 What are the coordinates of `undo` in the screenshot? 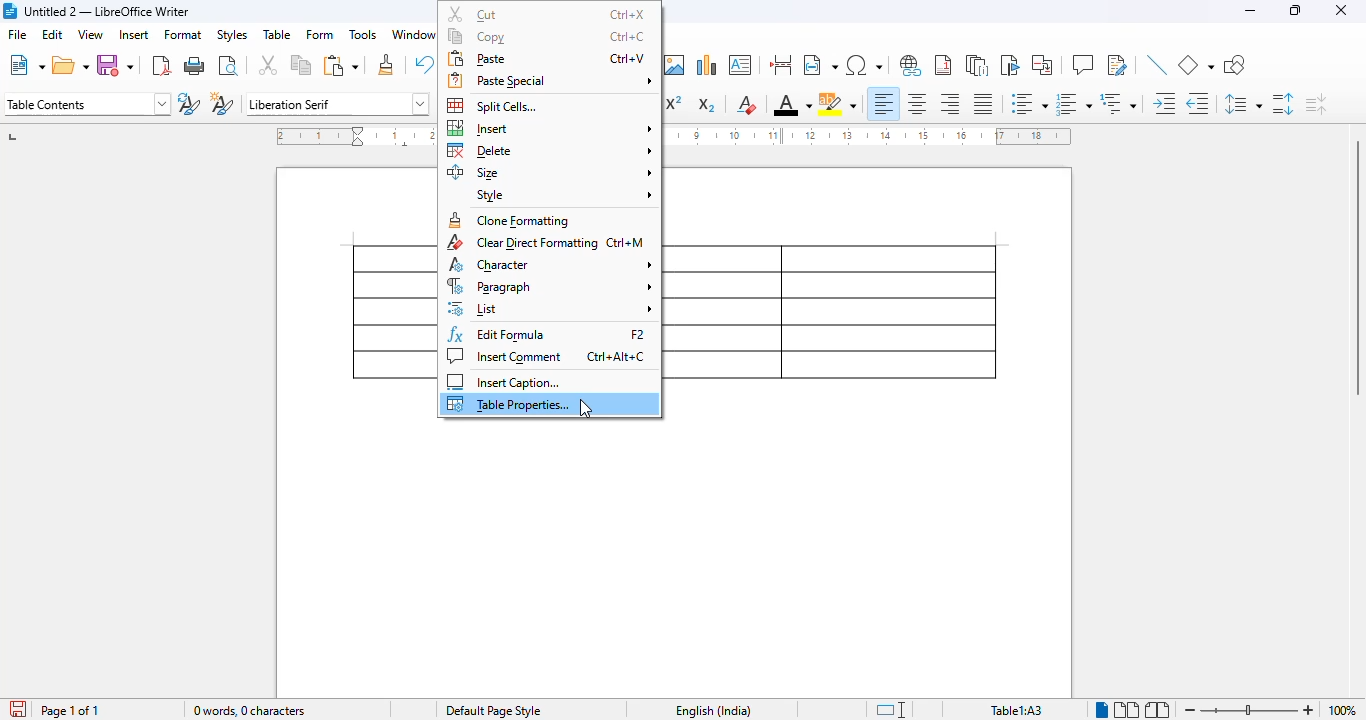 It's located at (426, 64).